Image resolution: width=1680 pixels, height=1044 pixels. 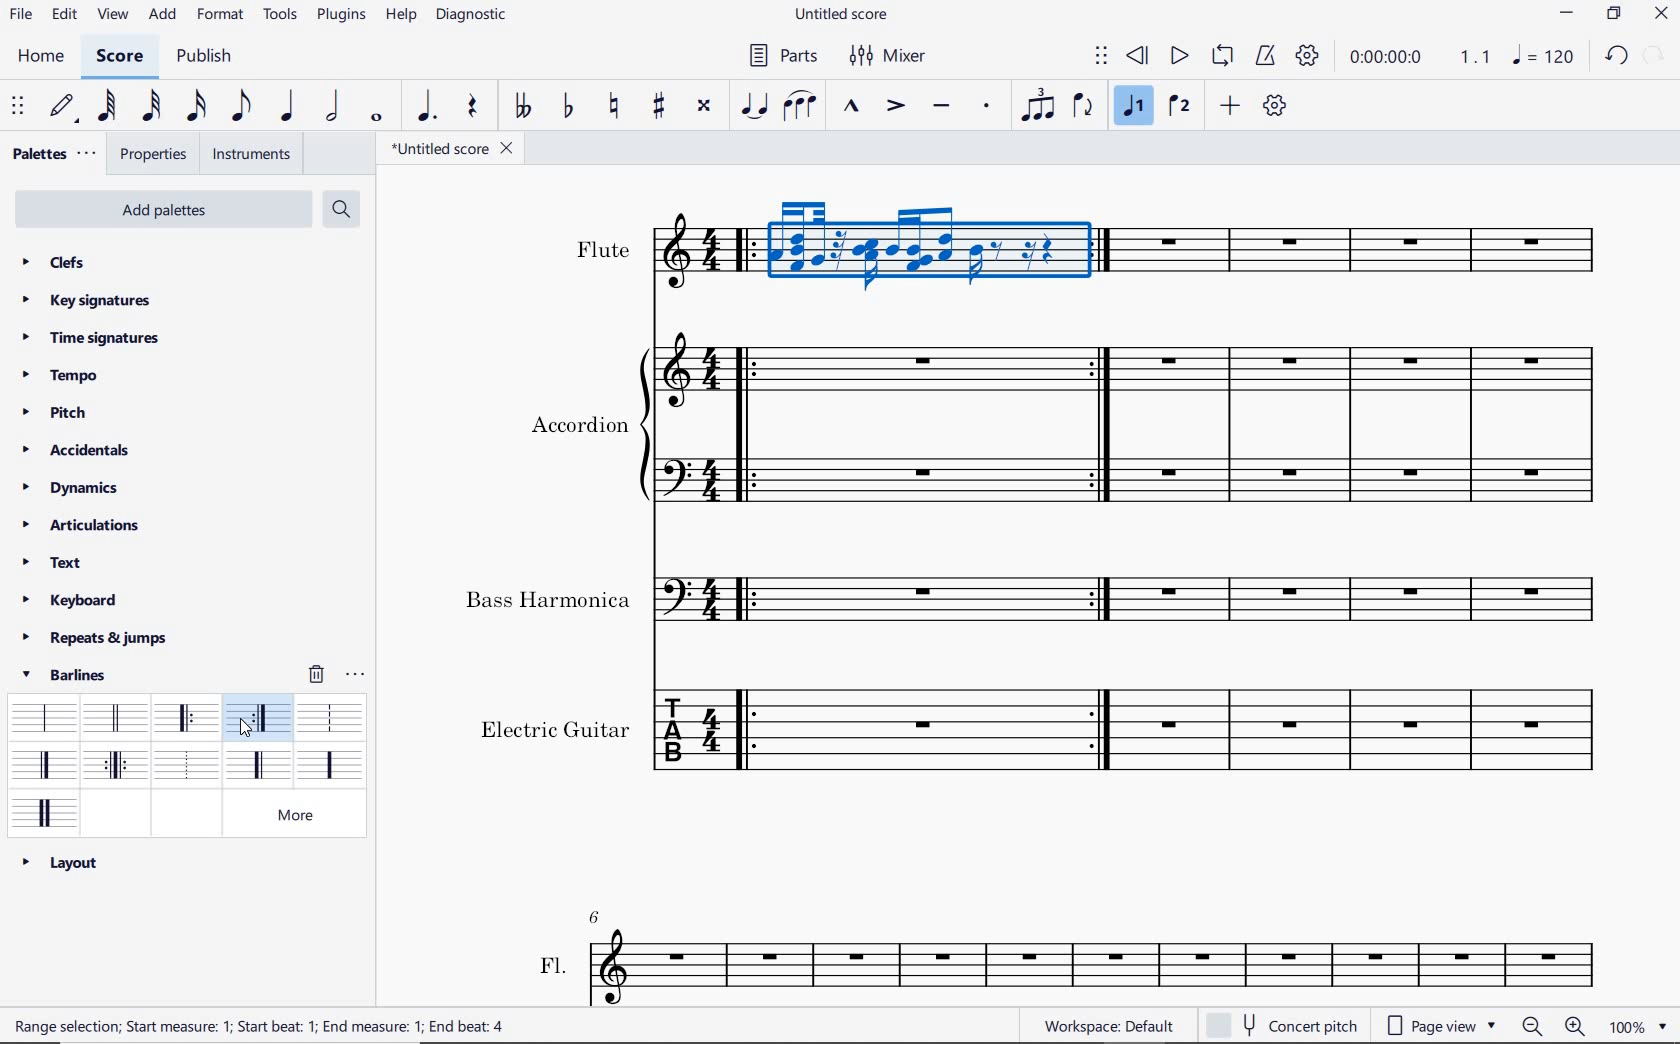 I want to click on double bar line, so click(x=114, y=717).